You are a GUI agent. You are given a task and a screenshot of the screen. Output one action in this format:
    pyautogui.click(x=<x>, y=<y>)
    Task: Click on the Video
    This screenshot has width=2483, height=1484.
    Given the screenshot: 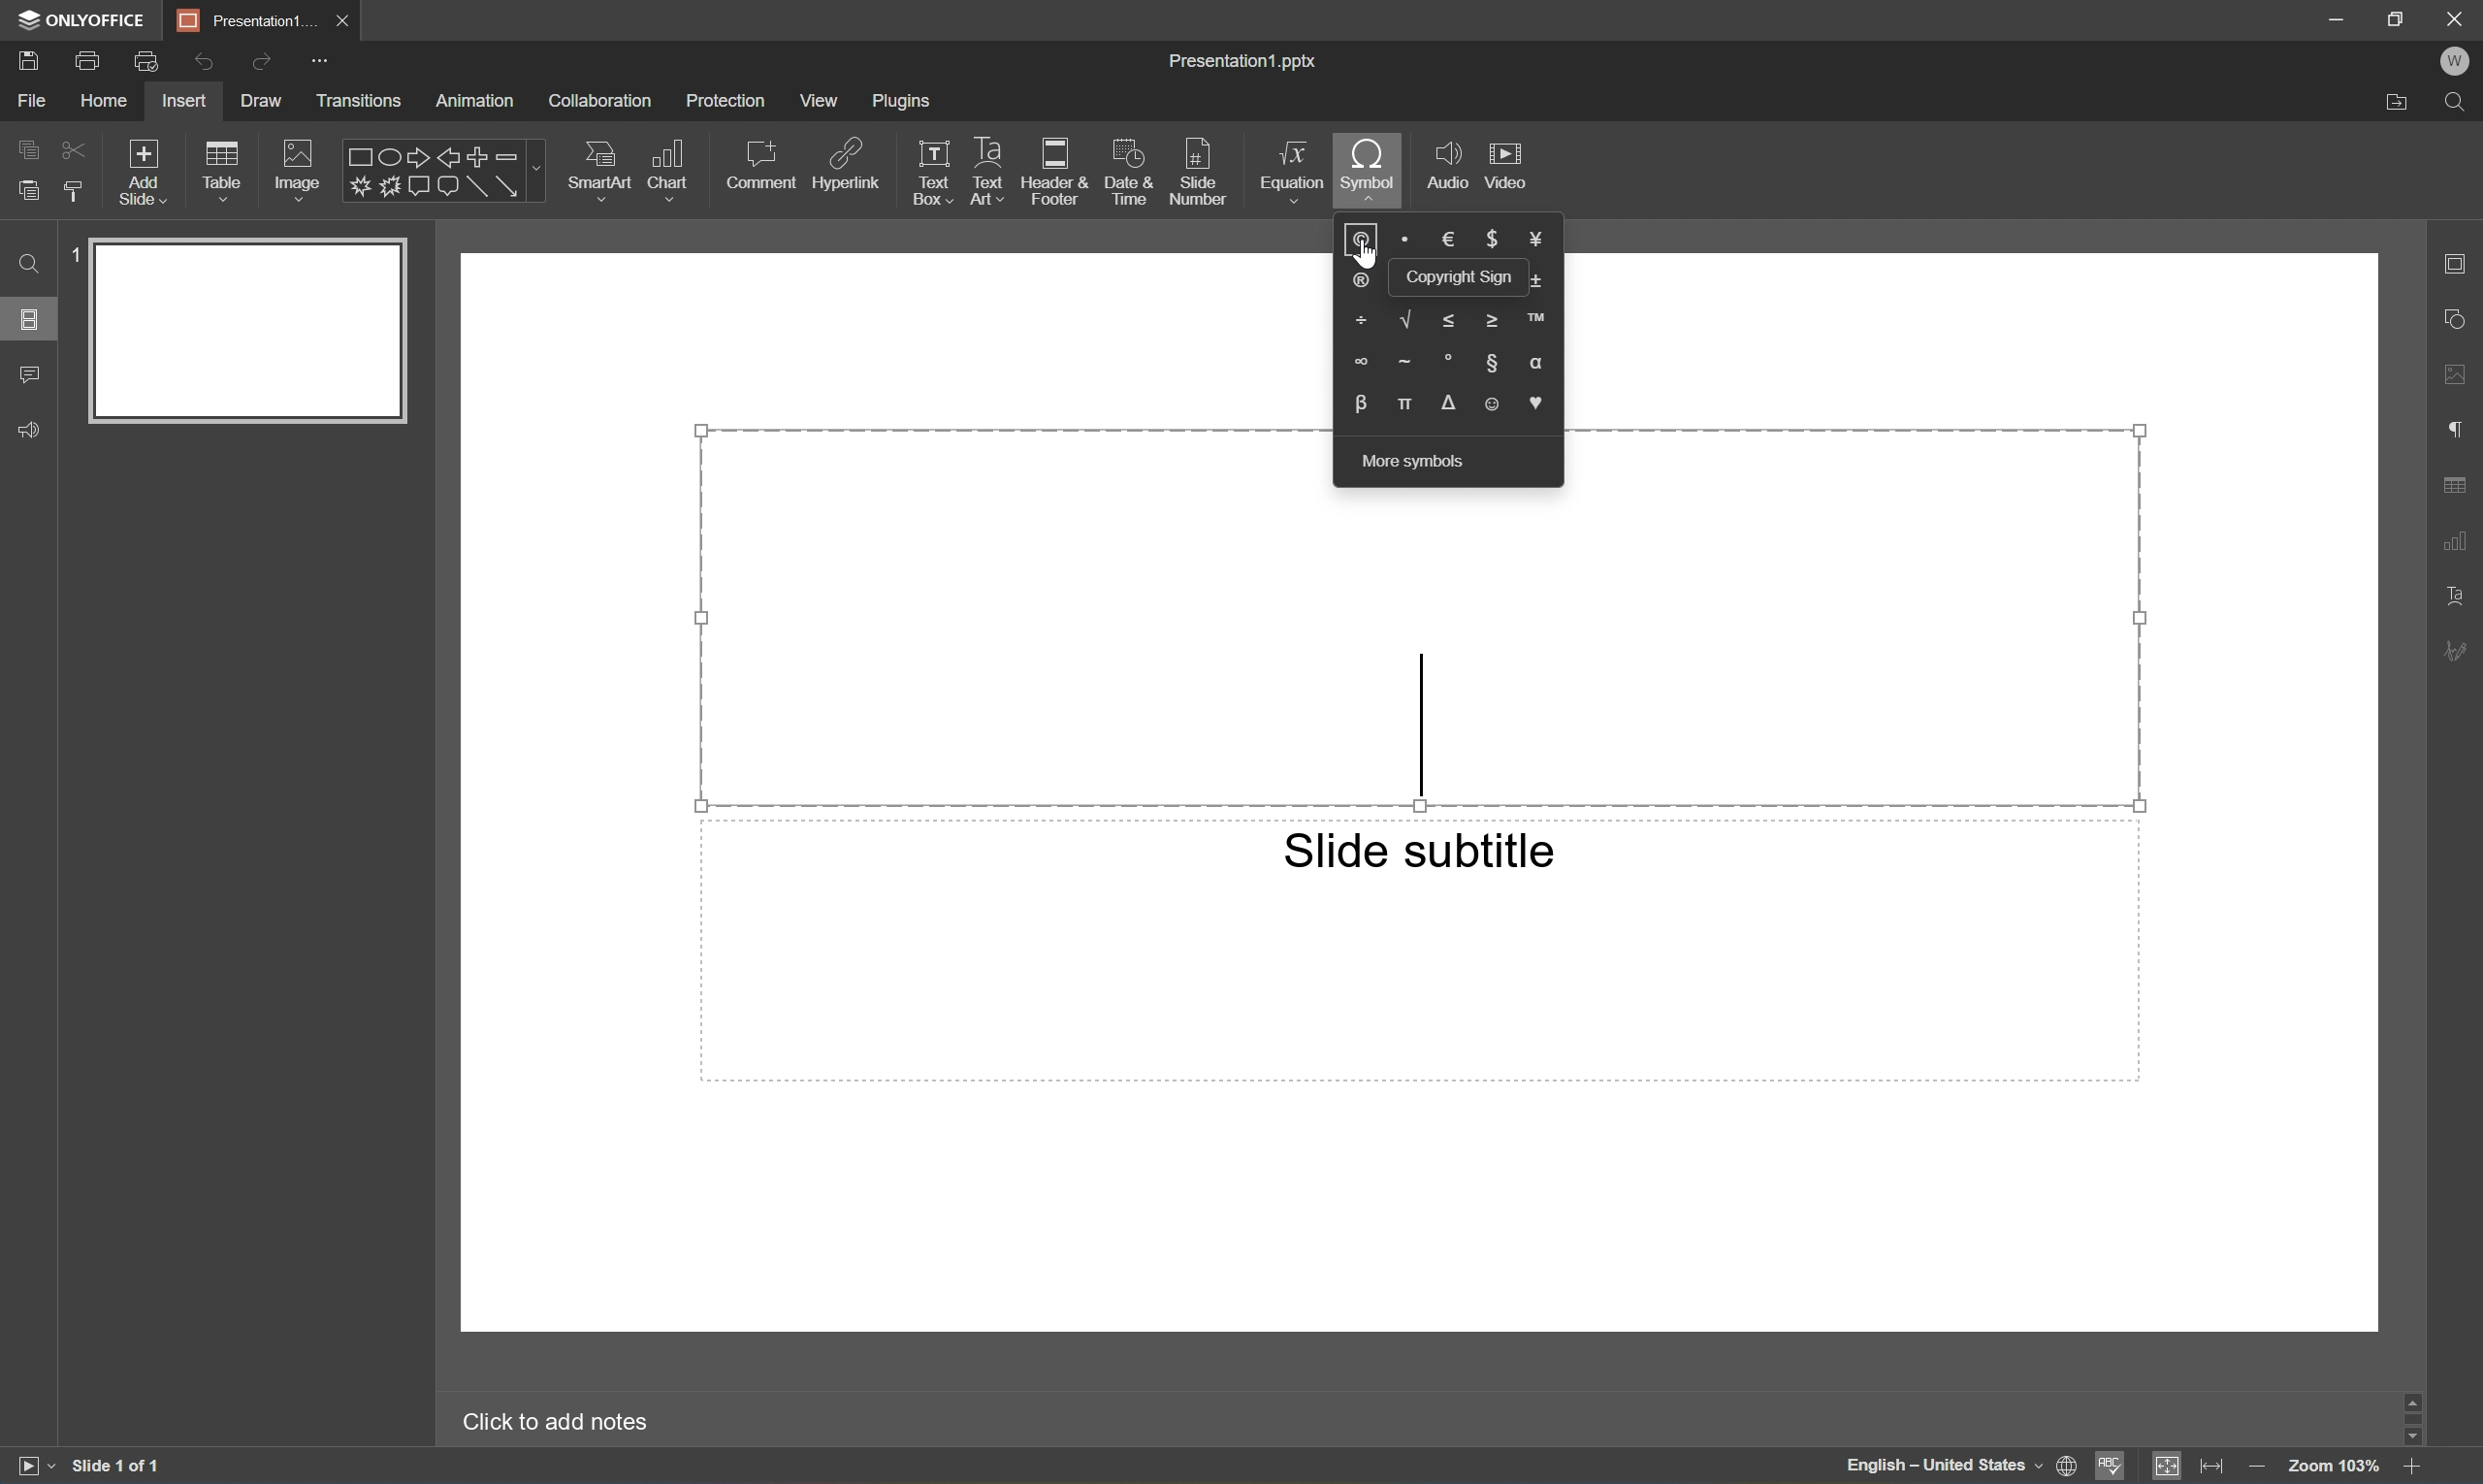 What is the action you would take?
    pyautogui.click(x=1507, y=165)
    